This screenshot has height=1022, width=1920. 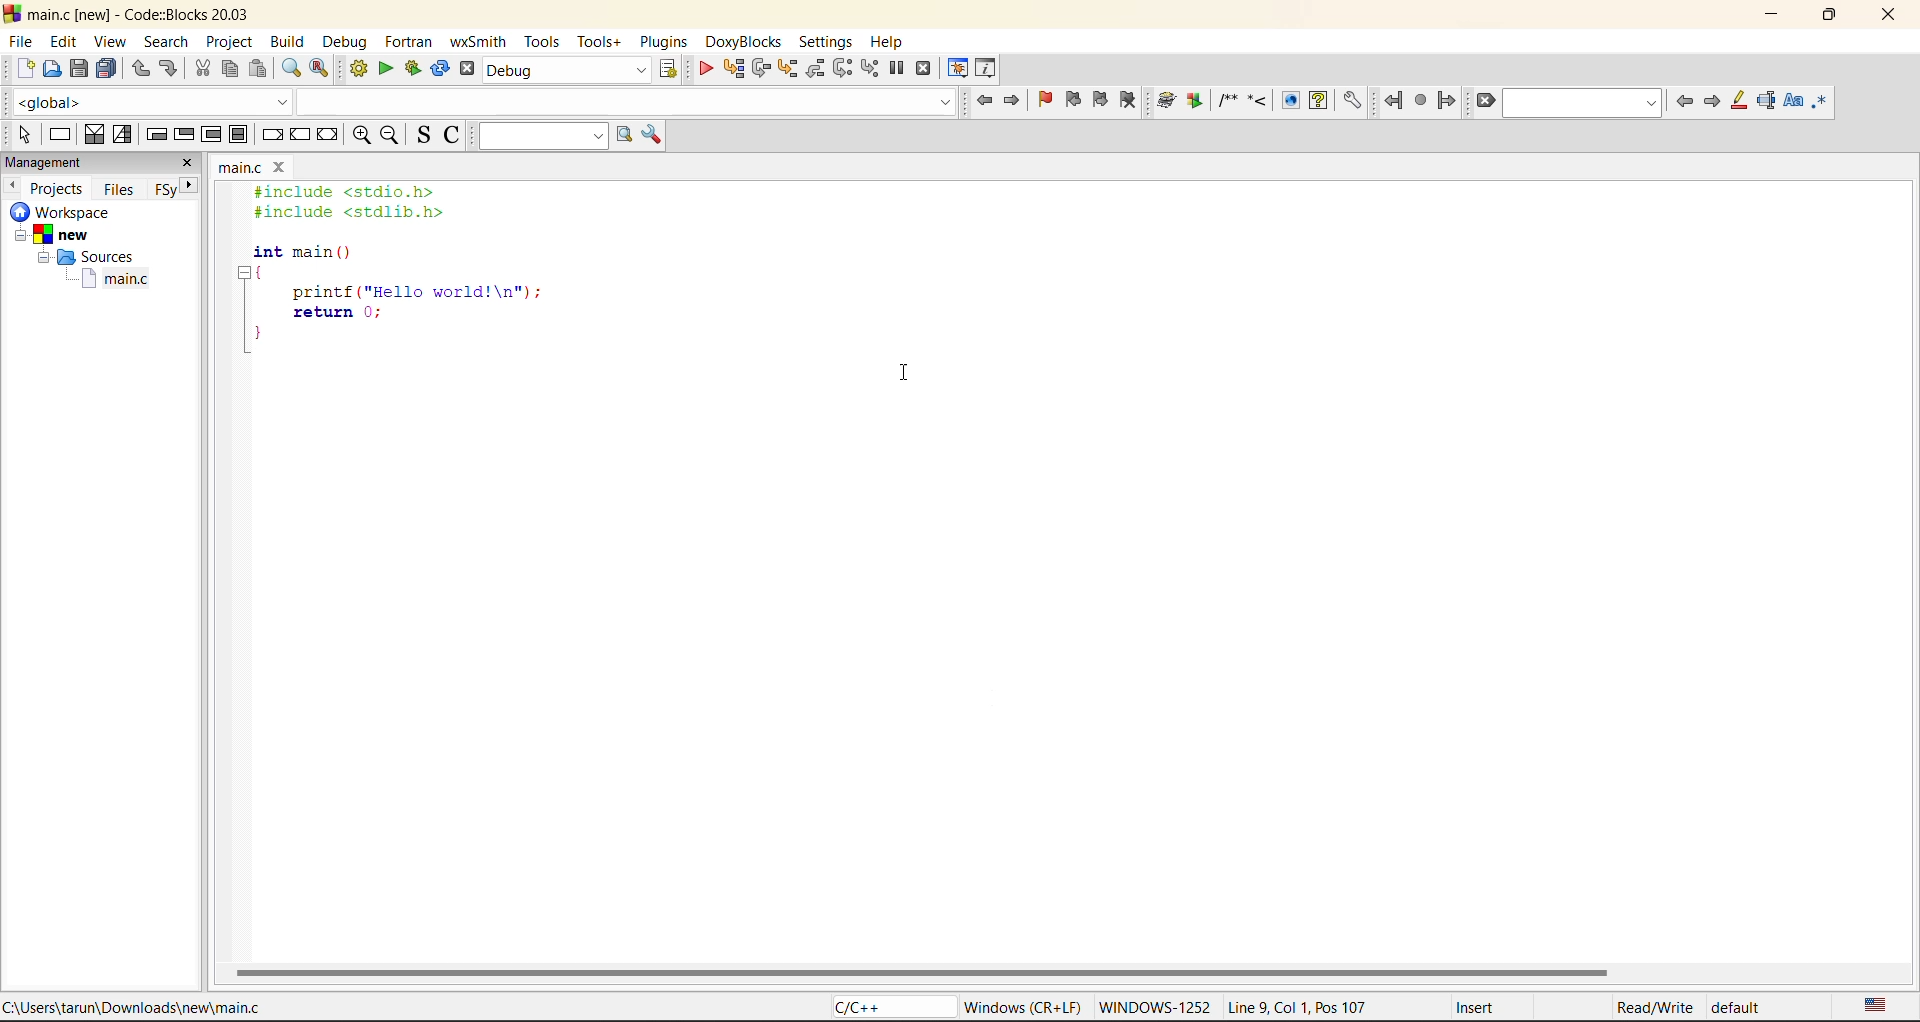 What do you see at coordinates (1487, 102) in the screenshot?
I see `clear` at bounding box center [1487, 102].